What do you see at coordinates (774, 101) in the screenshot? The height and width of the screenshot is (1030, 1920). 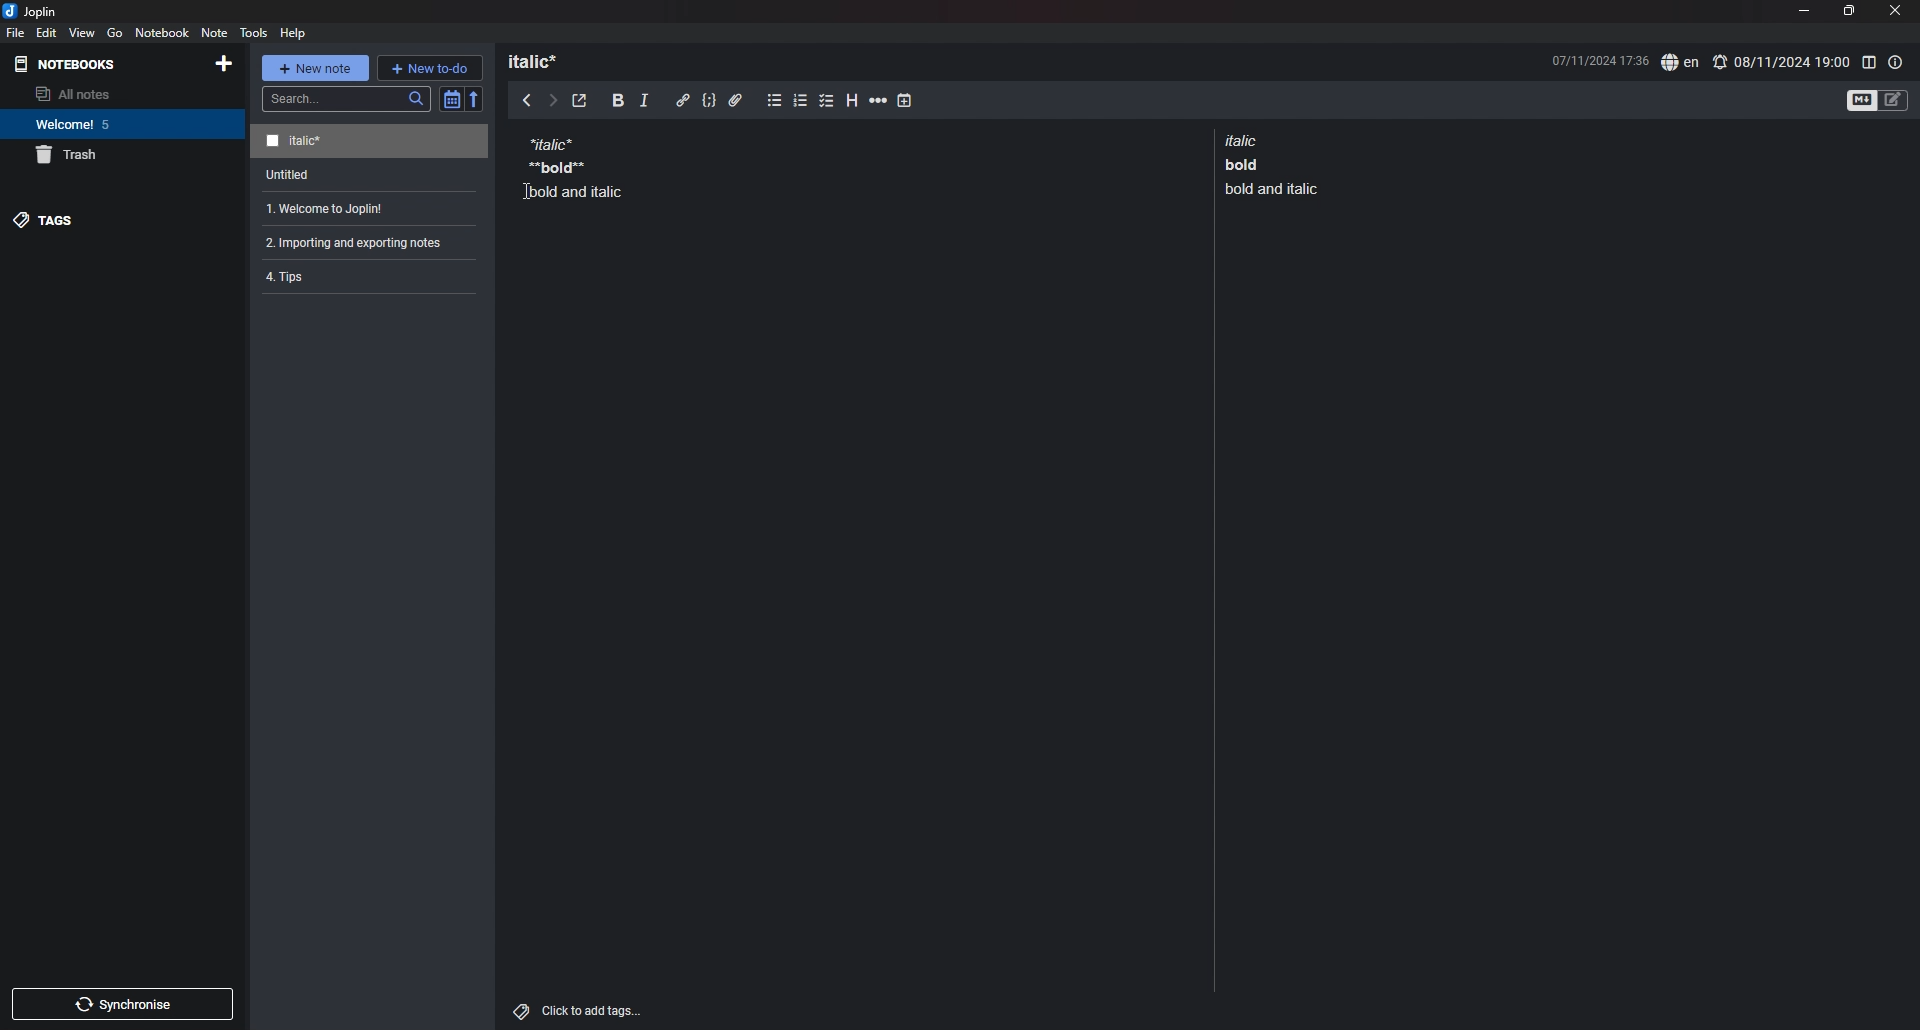 I see `bullet list` at bounding box center [774, 101].